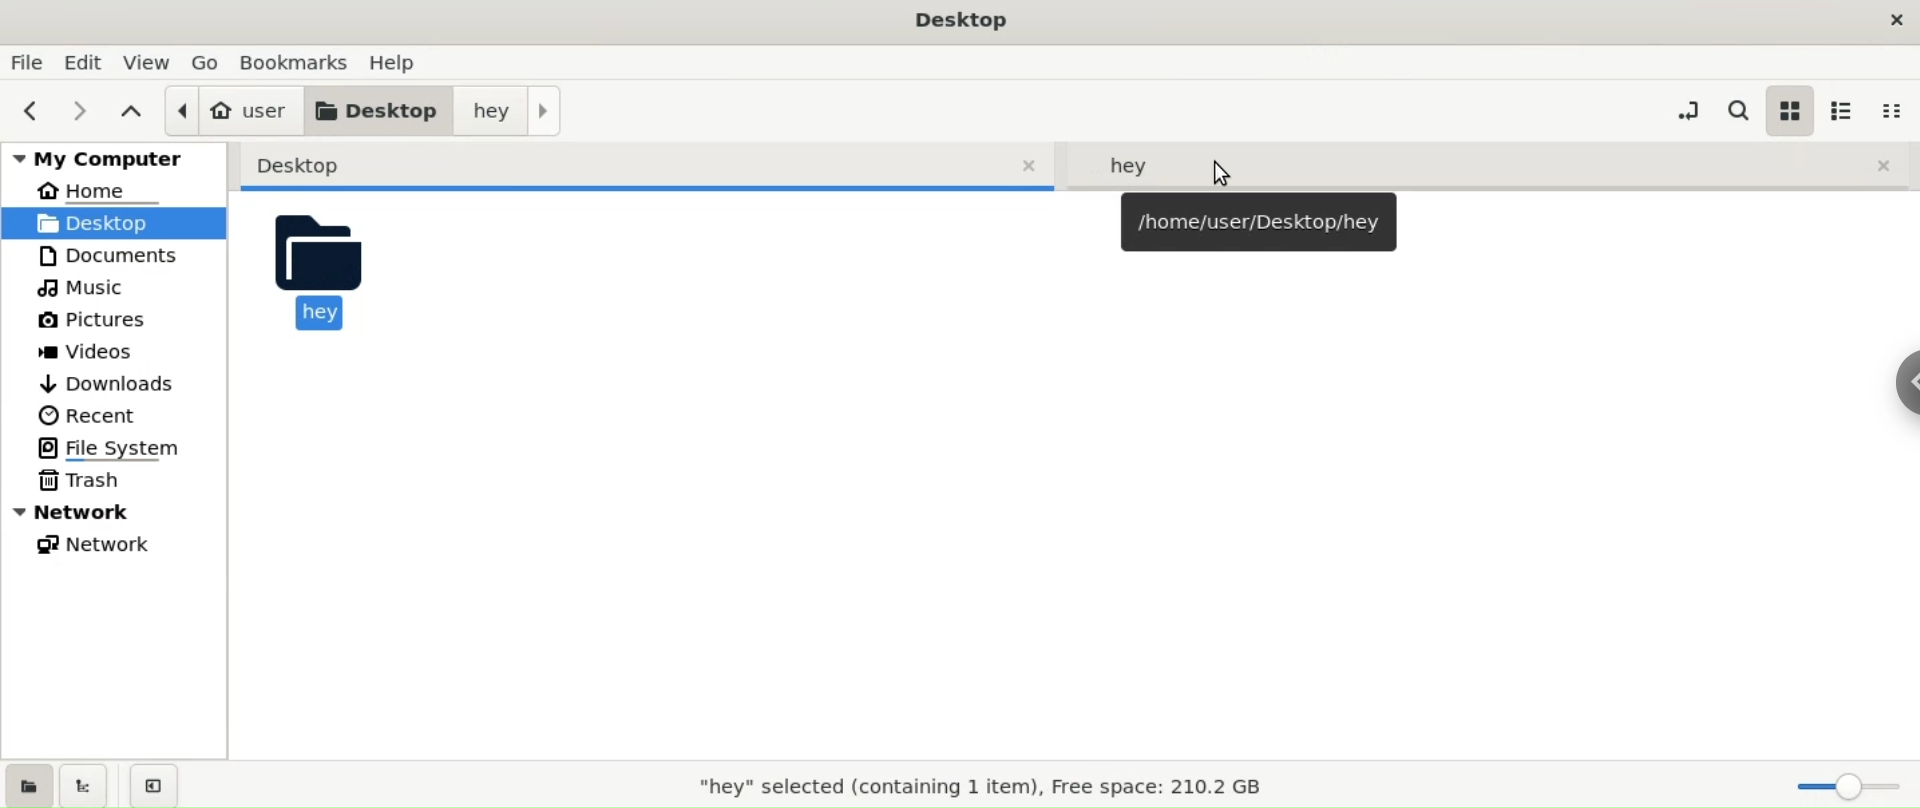 The height and width of the screenshot is (808, 1920). What do you see at coordinates (122, 288) in the screenshot?
I see `music` at bounding box center [122, 288].